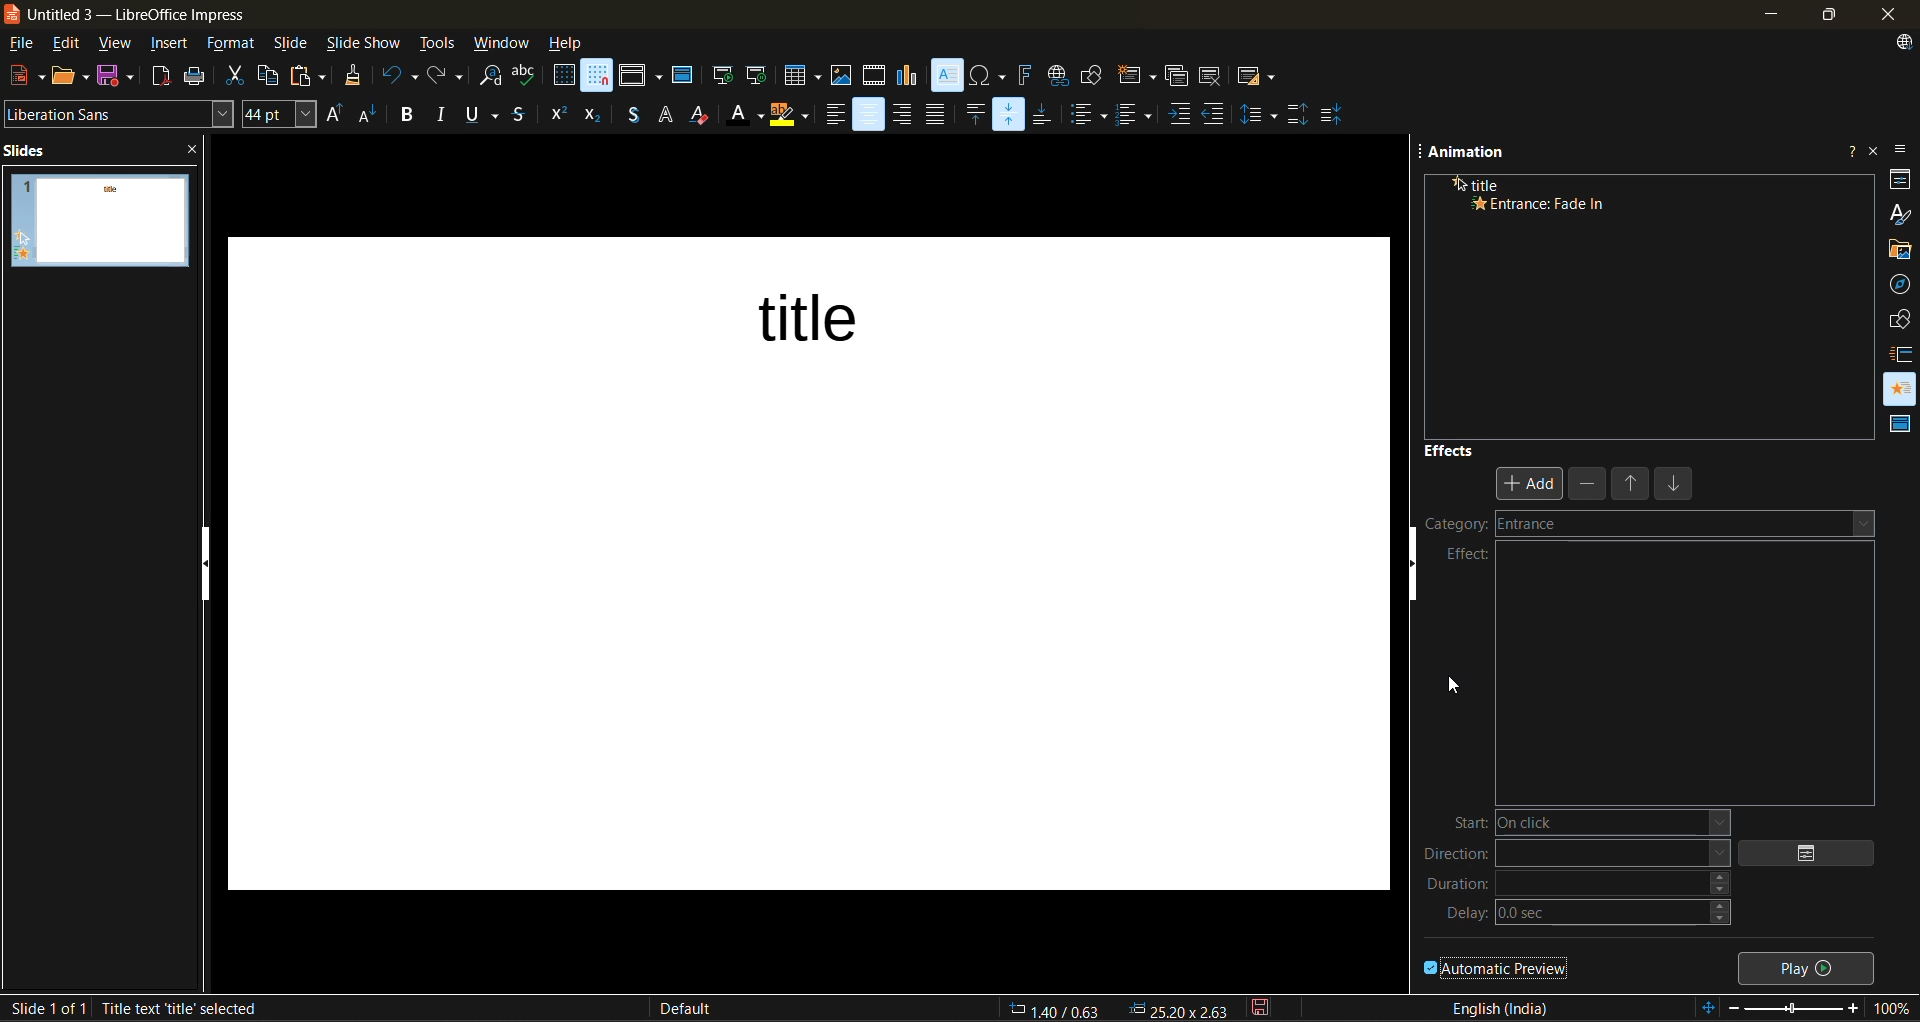 This screenshot has height=1022, width=1920. What do you see at coordinates (1488, 528) in the screenshot?
I see `company` at bounding box center [1488, 528].